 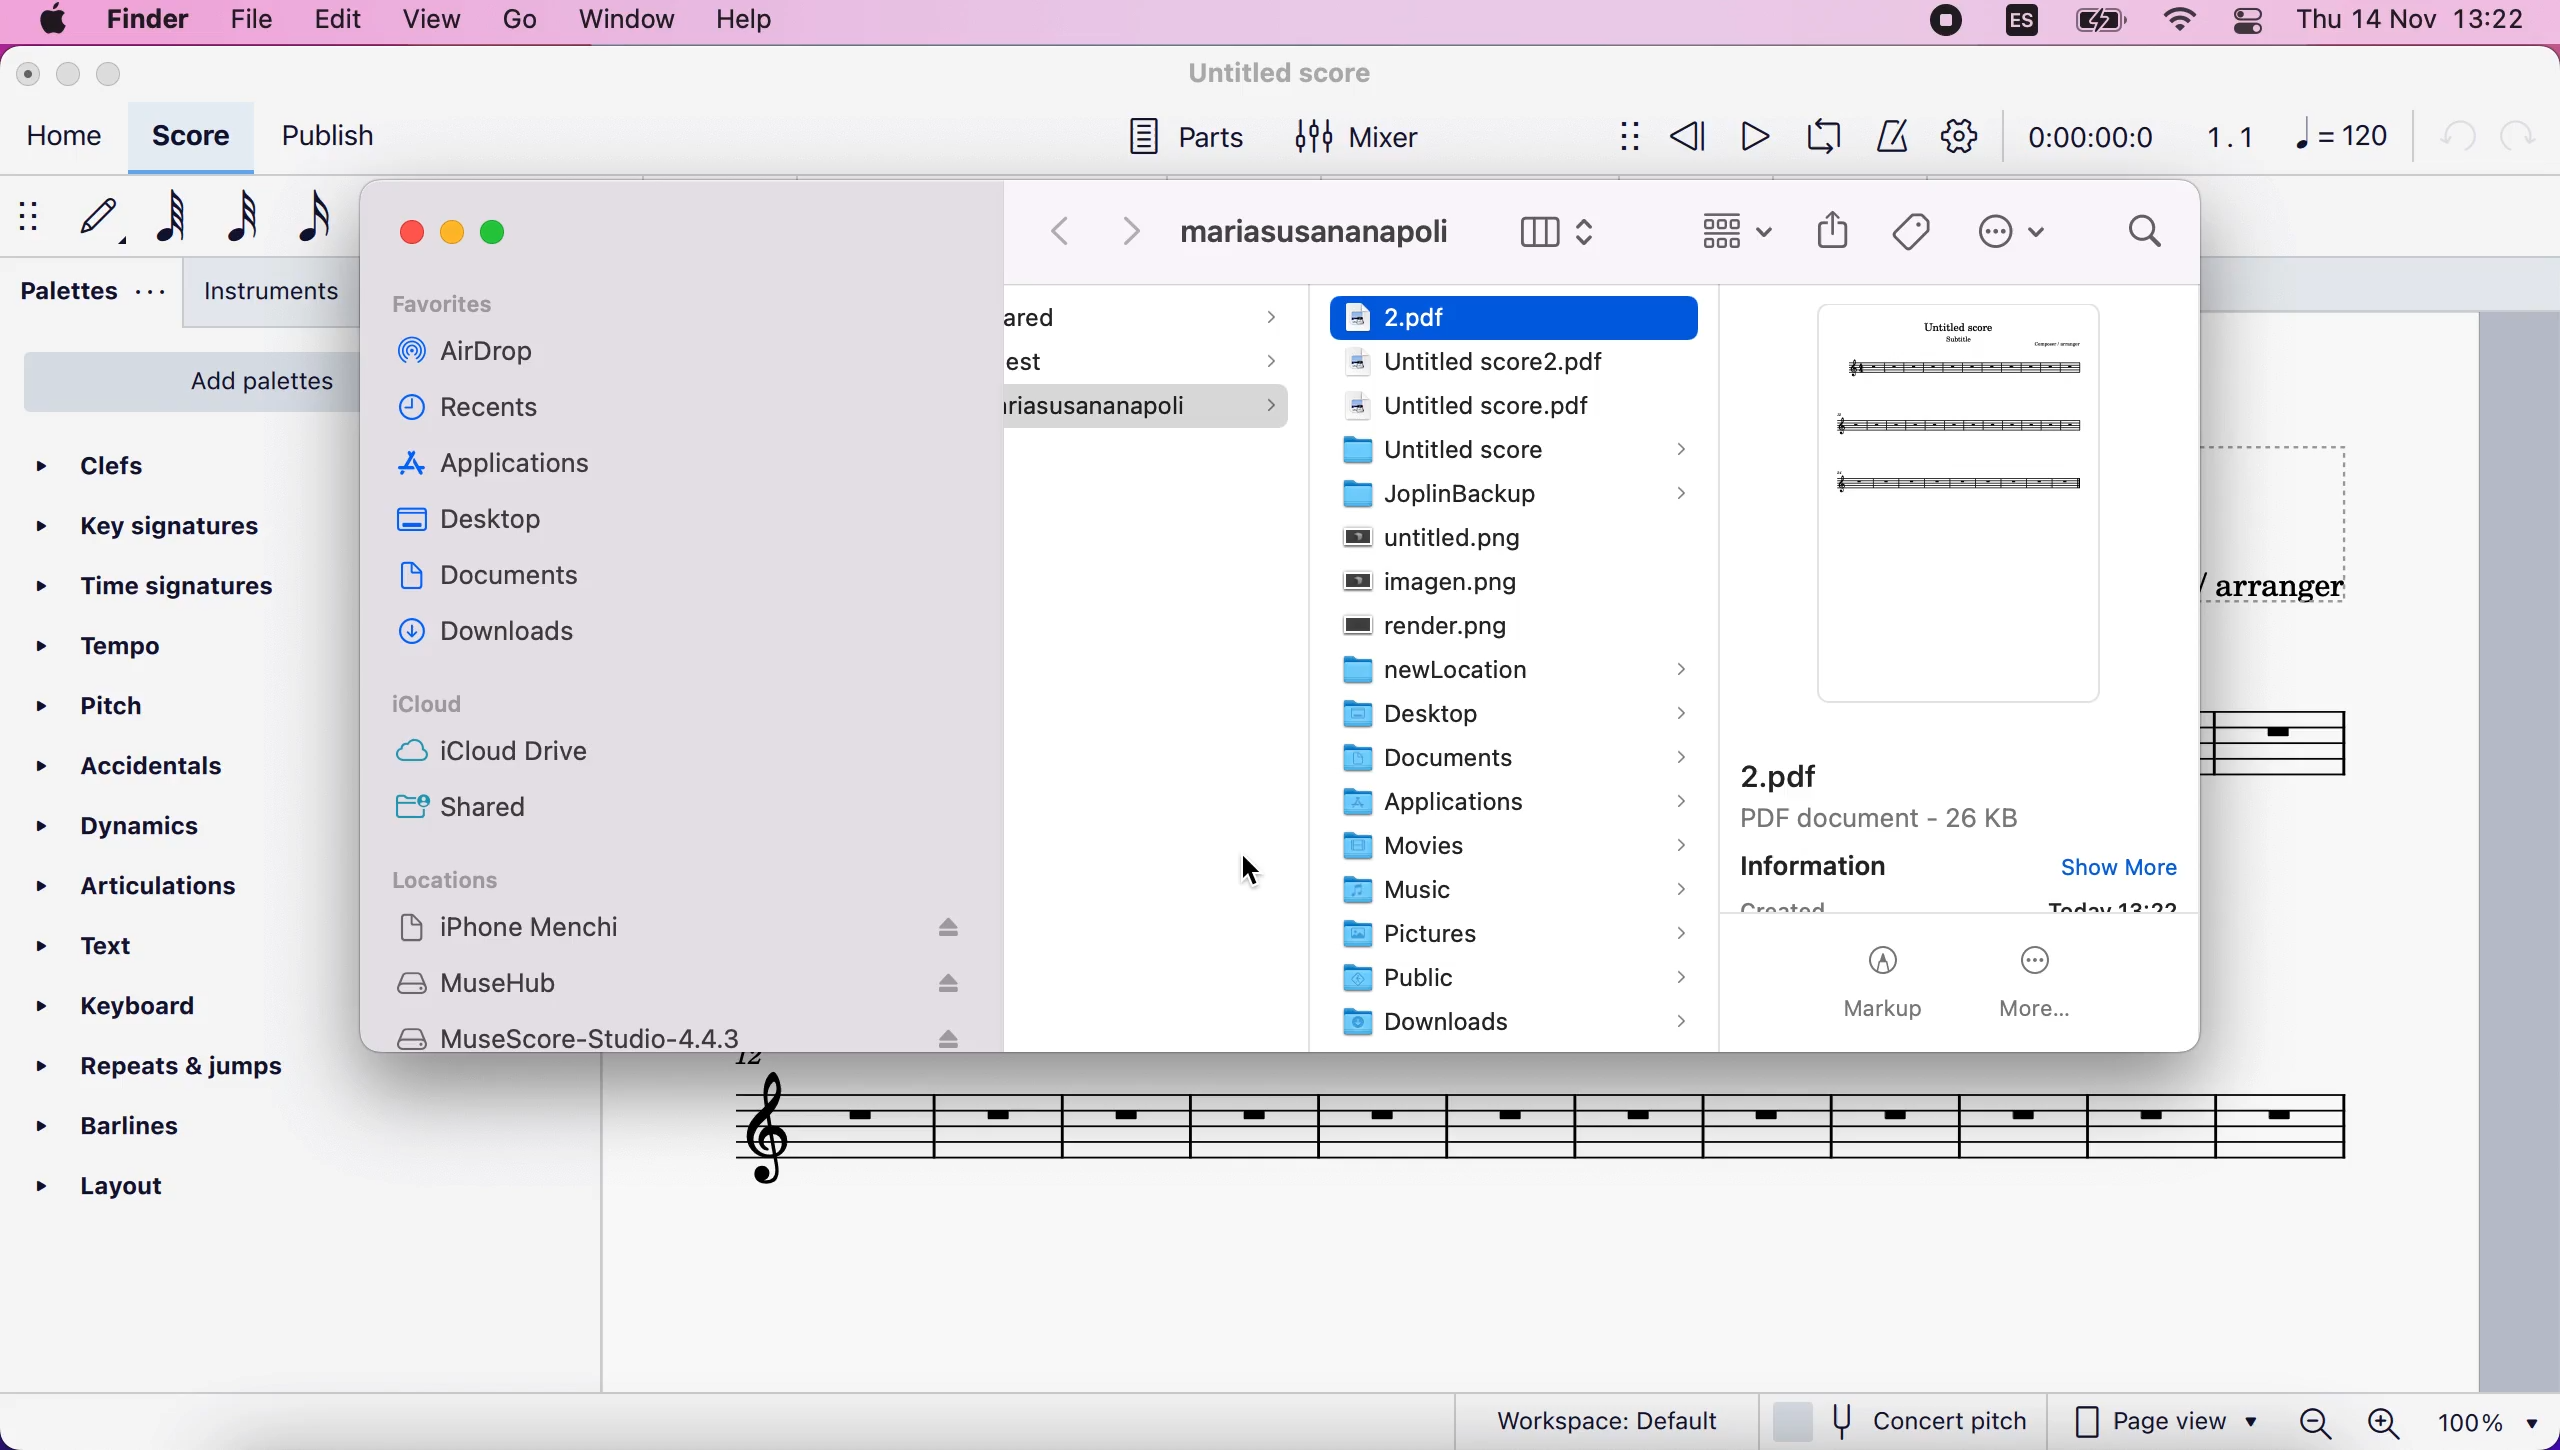 What do you see at coordinates (1737, 232) in the screenshot?
I see `show items as a group` at bounding box center [1737, 232].